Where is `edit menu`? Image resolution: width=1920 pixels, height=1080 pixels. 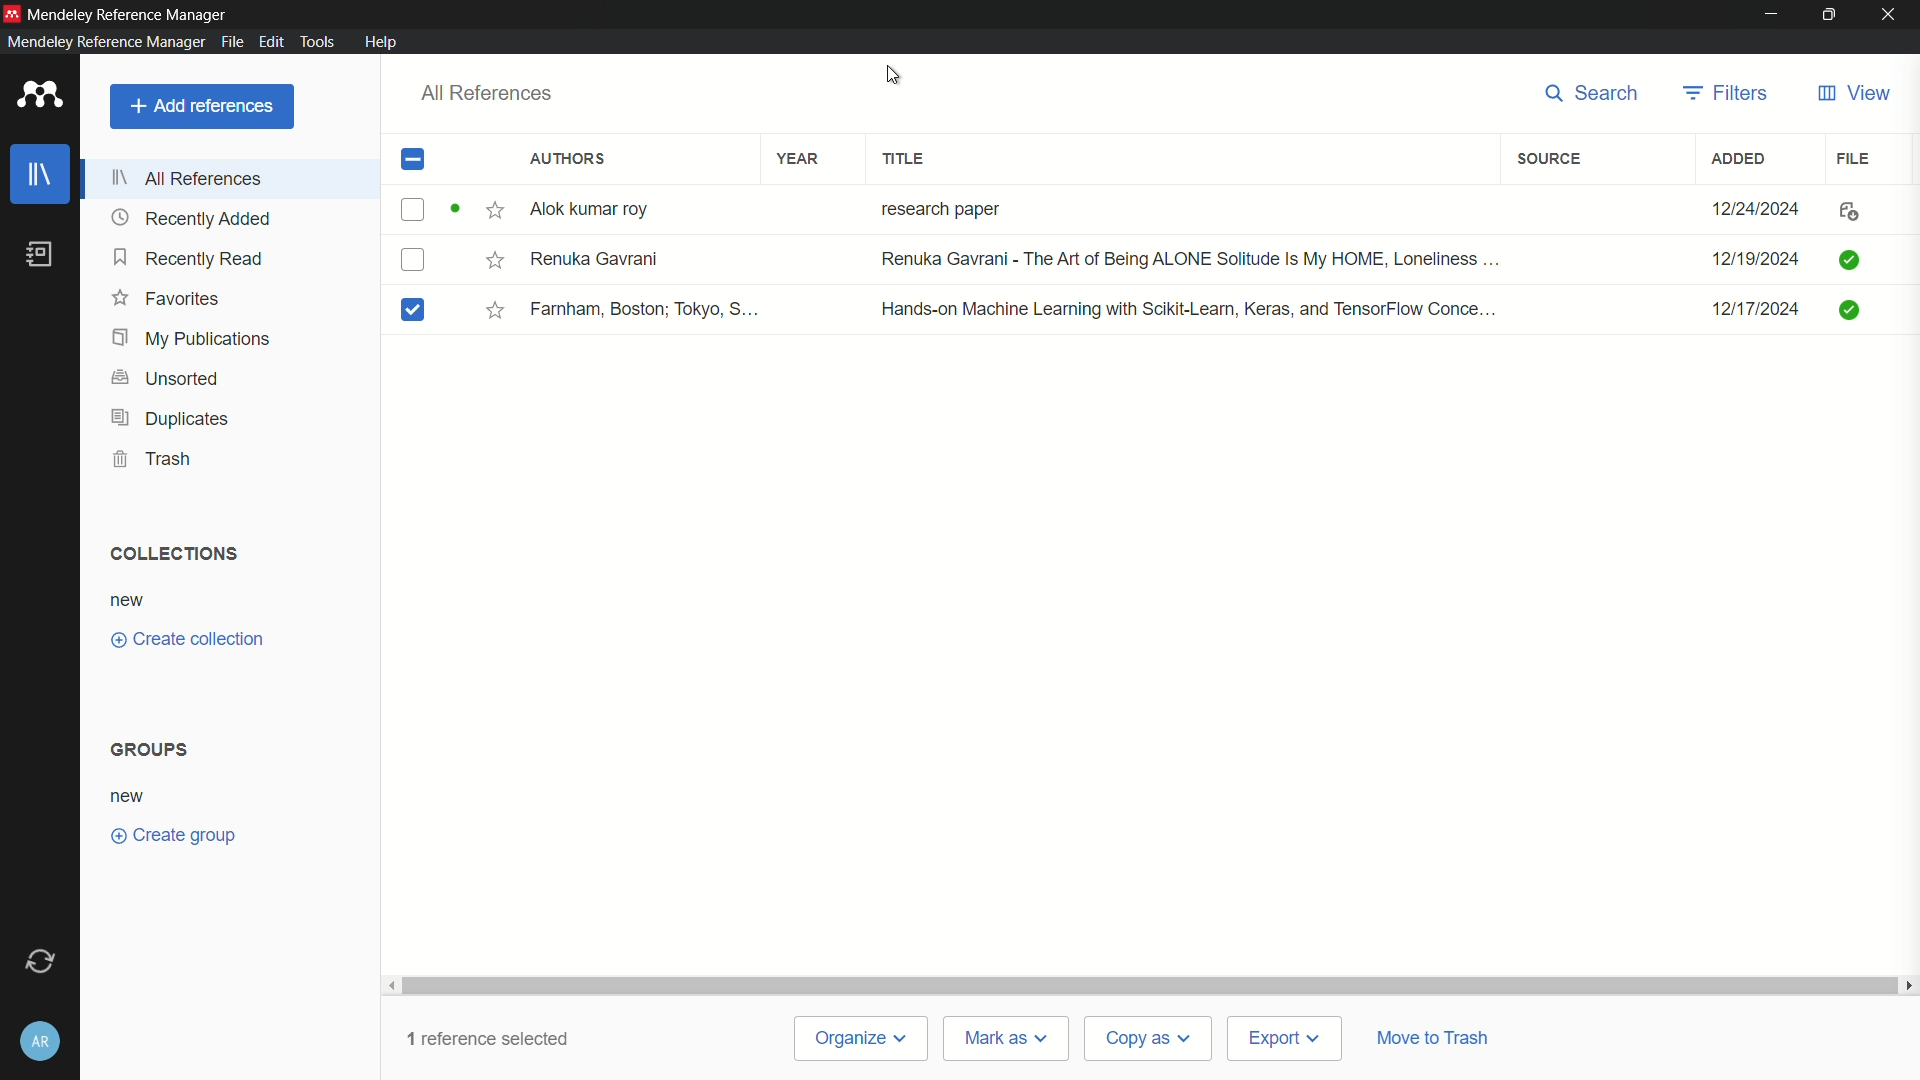 edit menu is located at coordinates (272, 42).